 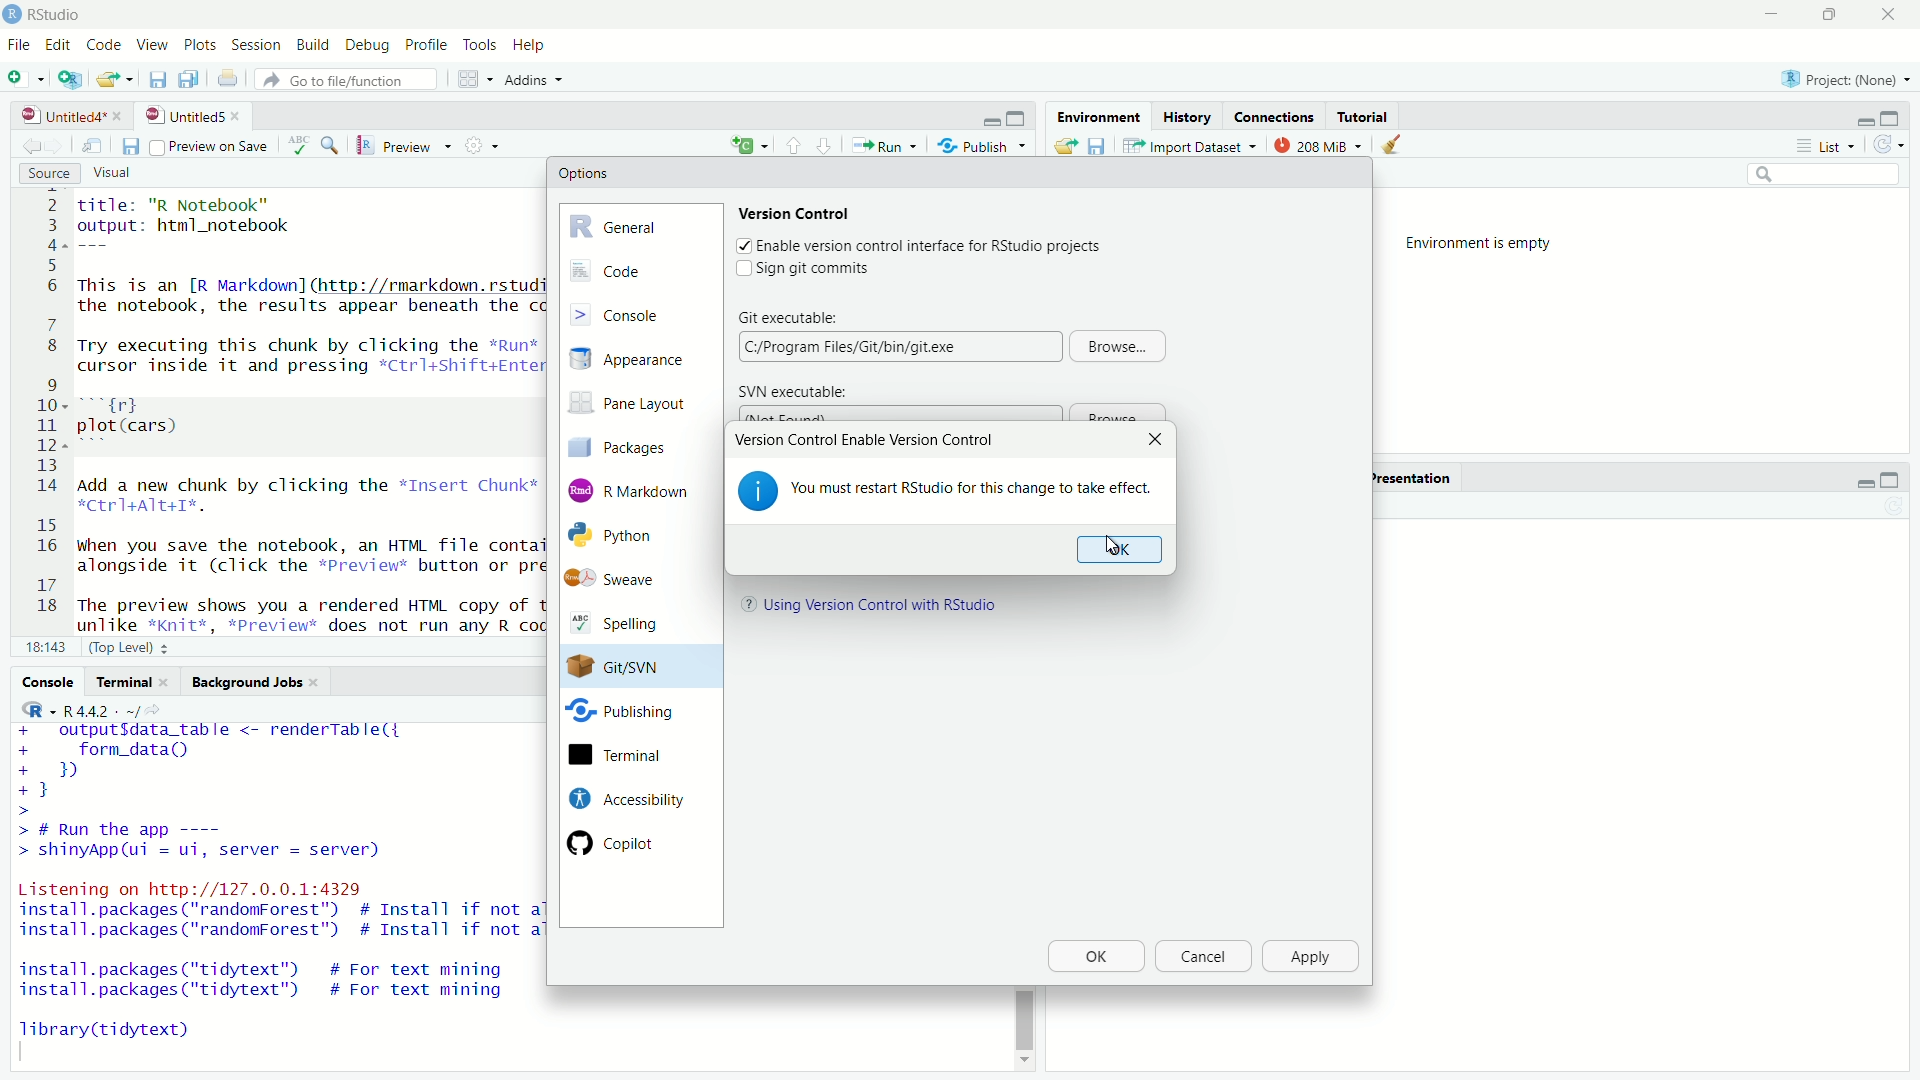 What do you see at coordinates (741, 245) in the screenshot?
I see `check box` at bounding box center [741, 245].